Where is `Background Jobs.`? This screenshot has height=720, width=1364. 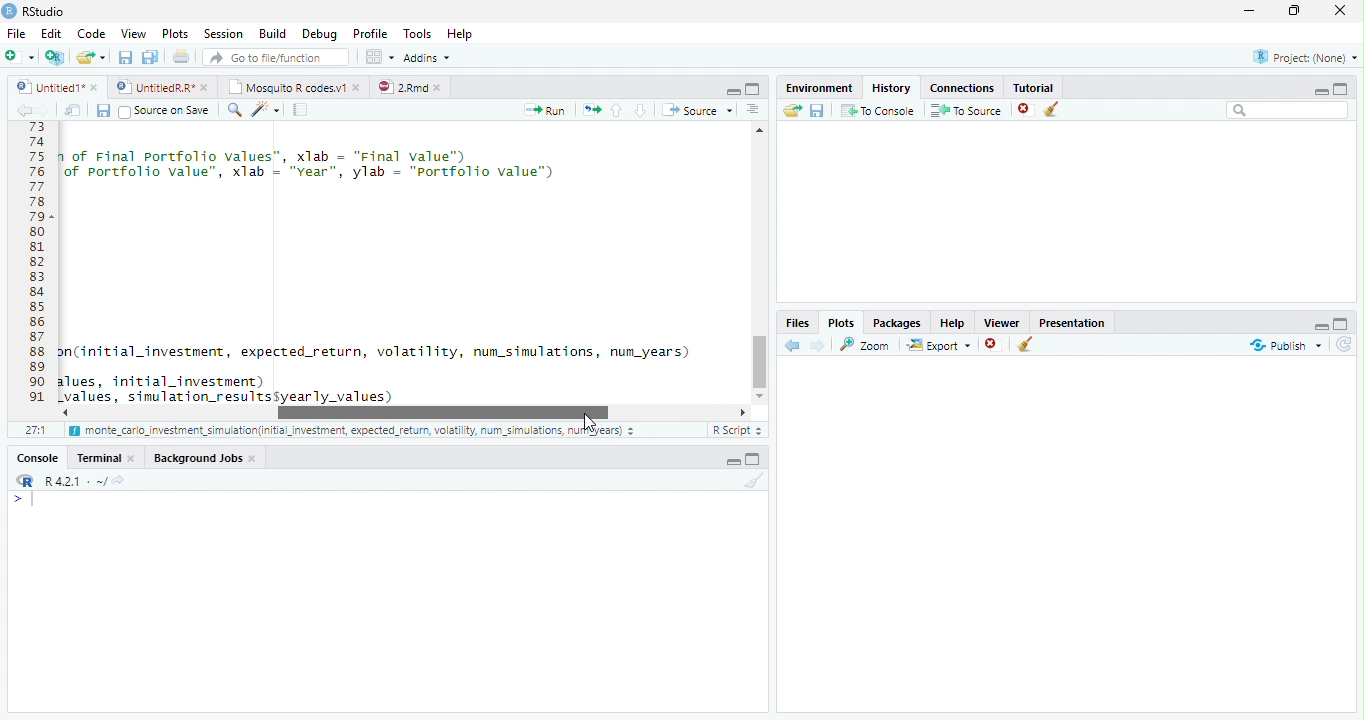
Background Jobs. is located at coordinates (206, 457).